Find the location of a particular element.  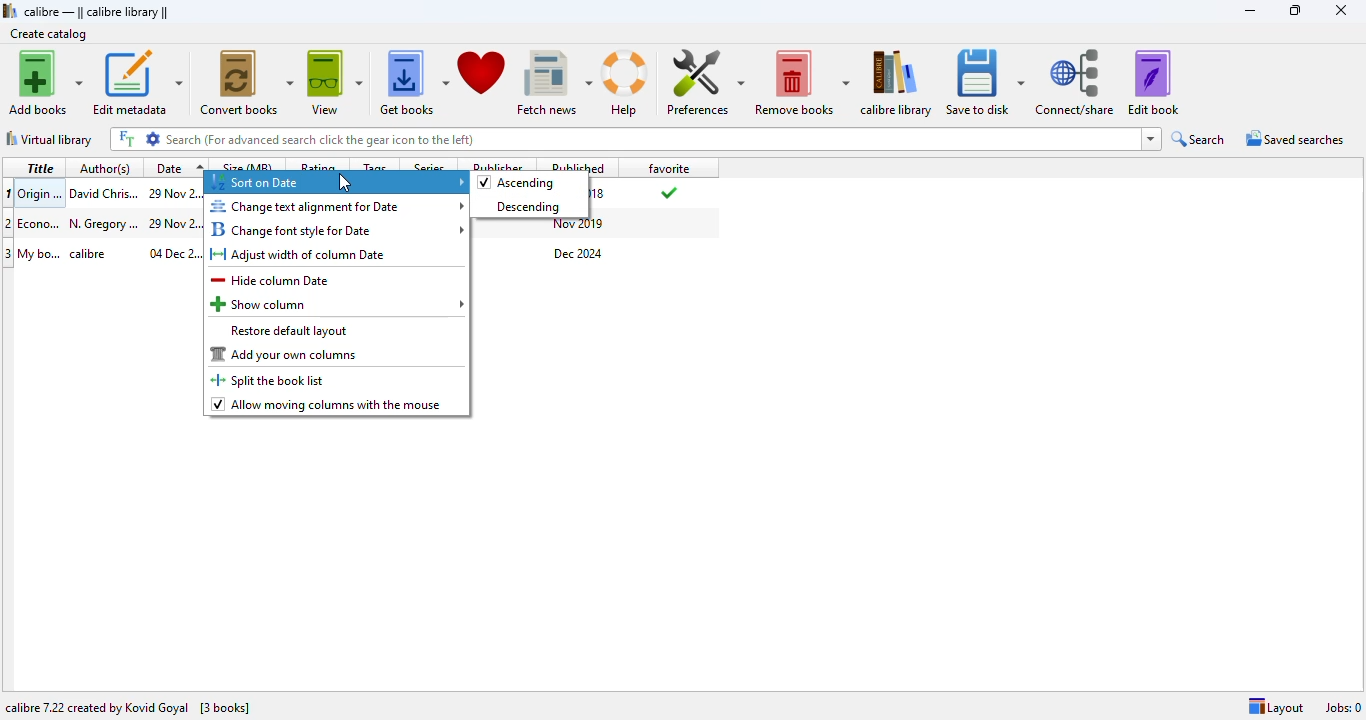

publish date is located at coordinates (579, 254).